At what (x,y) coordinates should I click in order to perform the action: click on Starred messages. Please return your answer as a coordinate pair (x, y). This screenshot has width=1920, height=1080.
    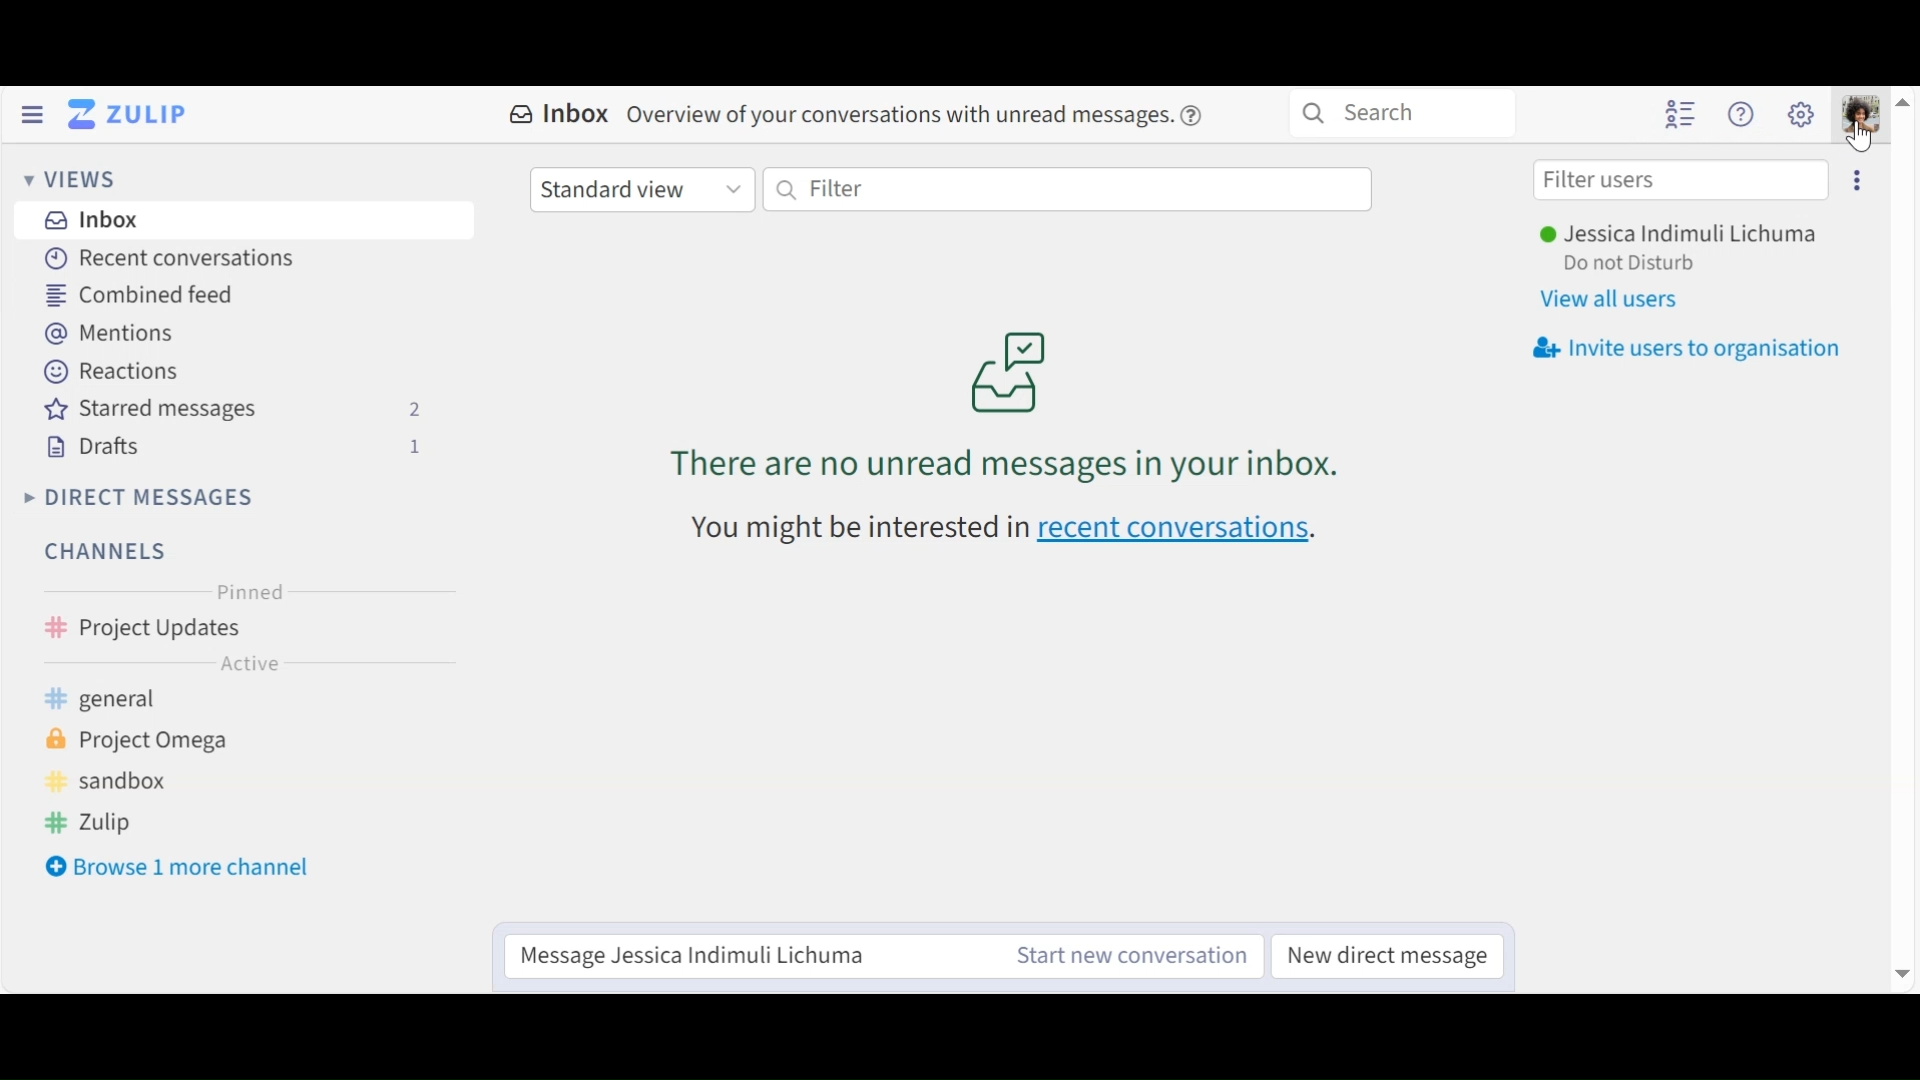
    Looking at the image, I should click on (241, 410).